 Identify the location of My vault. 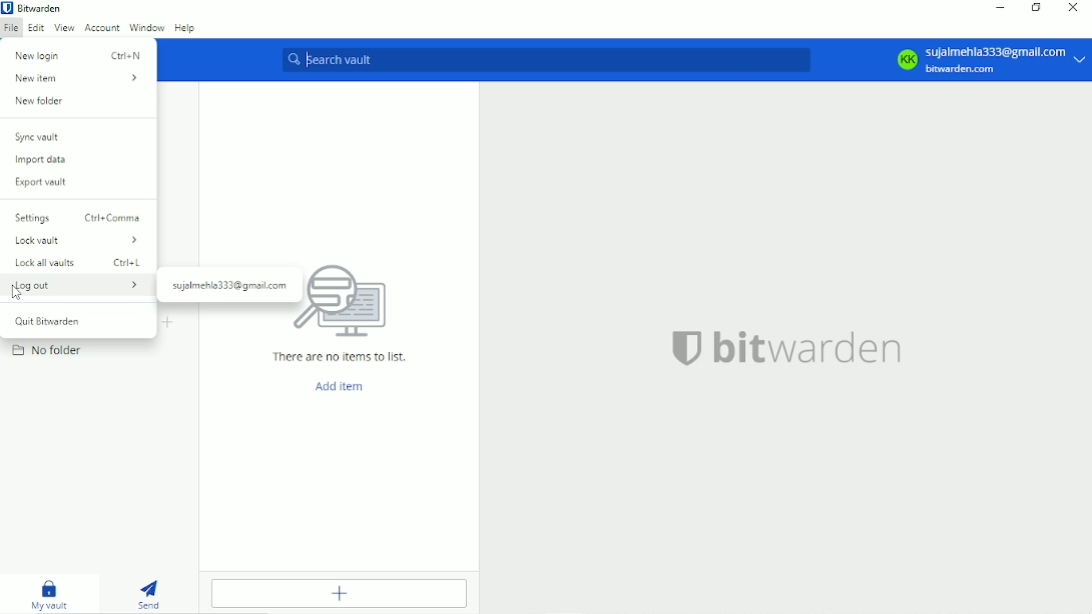
(51, 595).